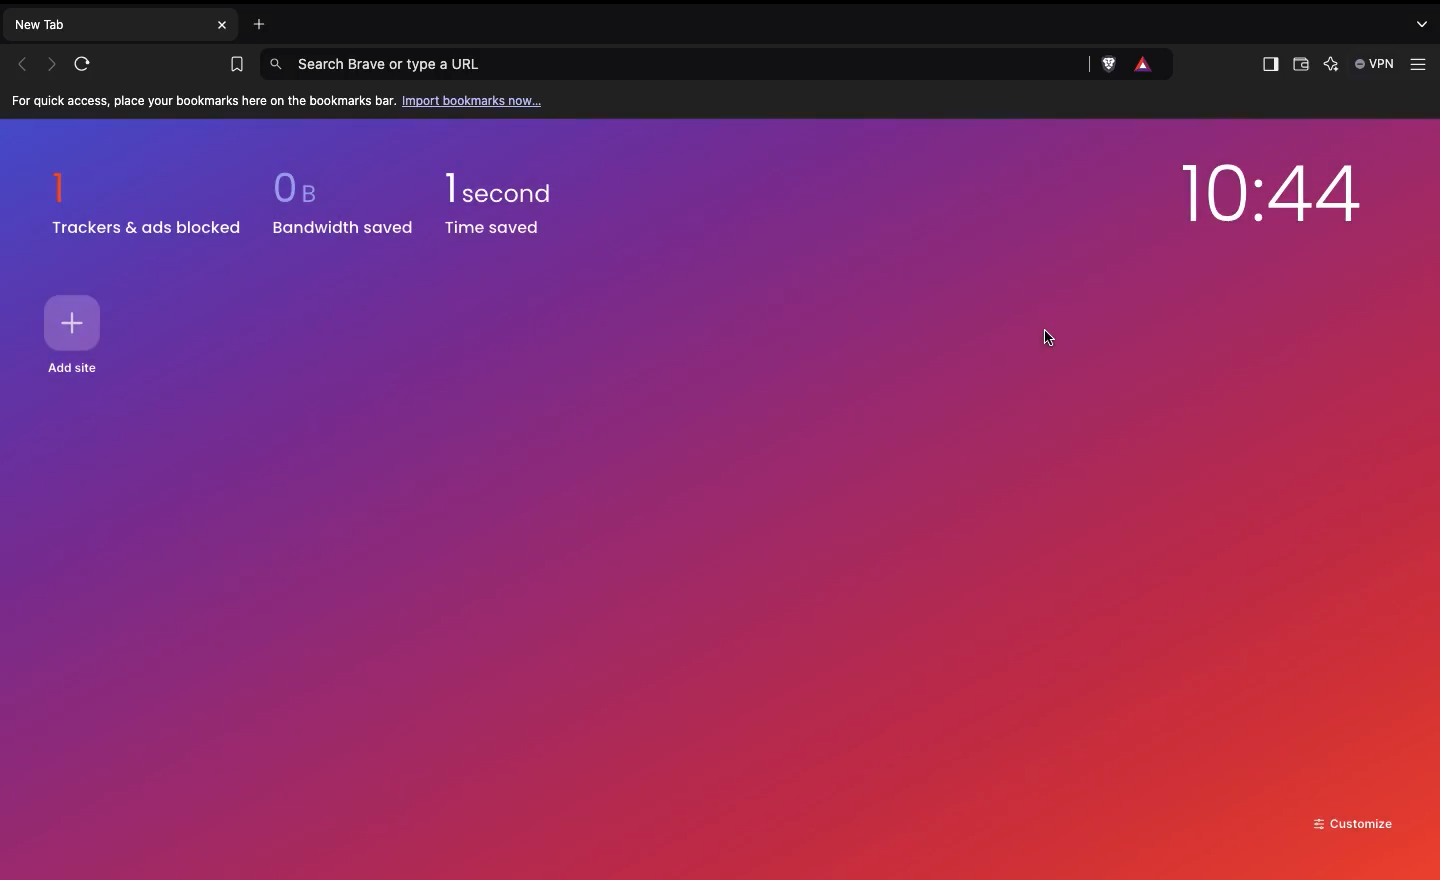  Describe the element at coordinates (22, 64) in the screenshot. I see `Previous page` at that location.